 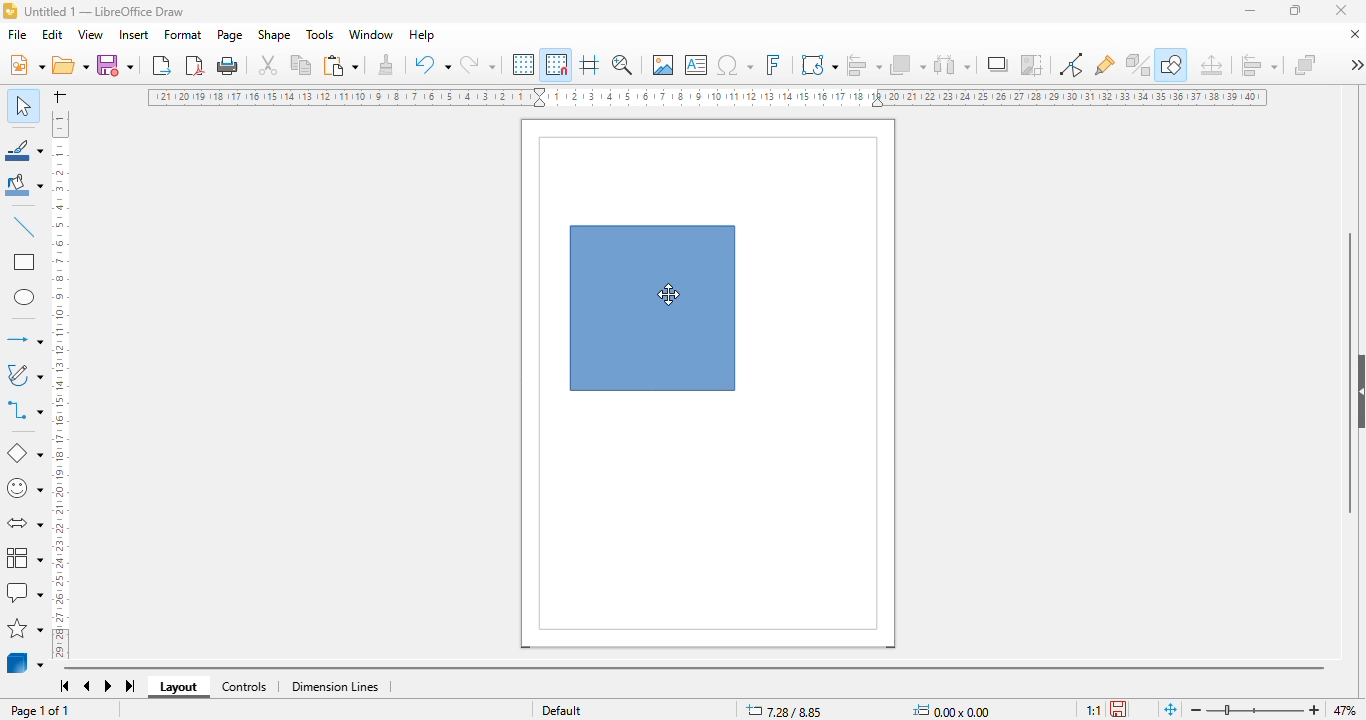 I want to click on toggle extrusion, so click(x=1139, y=65).